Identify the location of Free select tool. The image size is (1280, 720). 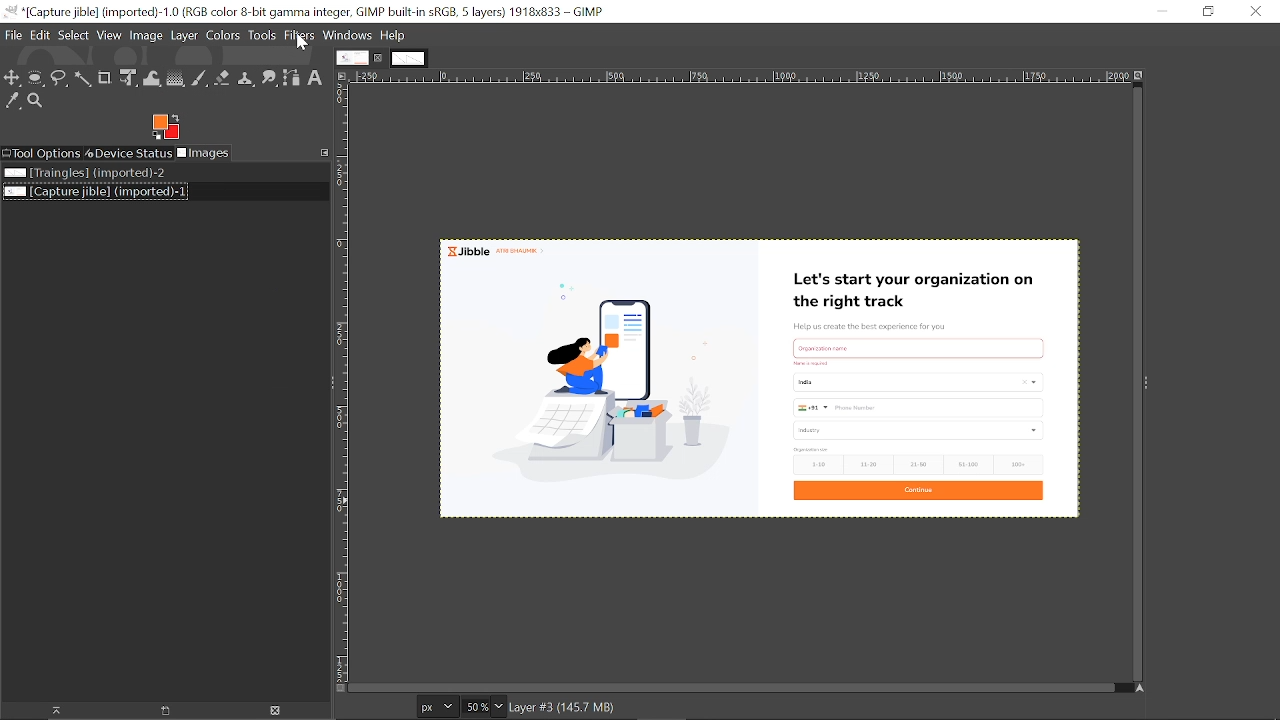
(60, 79).